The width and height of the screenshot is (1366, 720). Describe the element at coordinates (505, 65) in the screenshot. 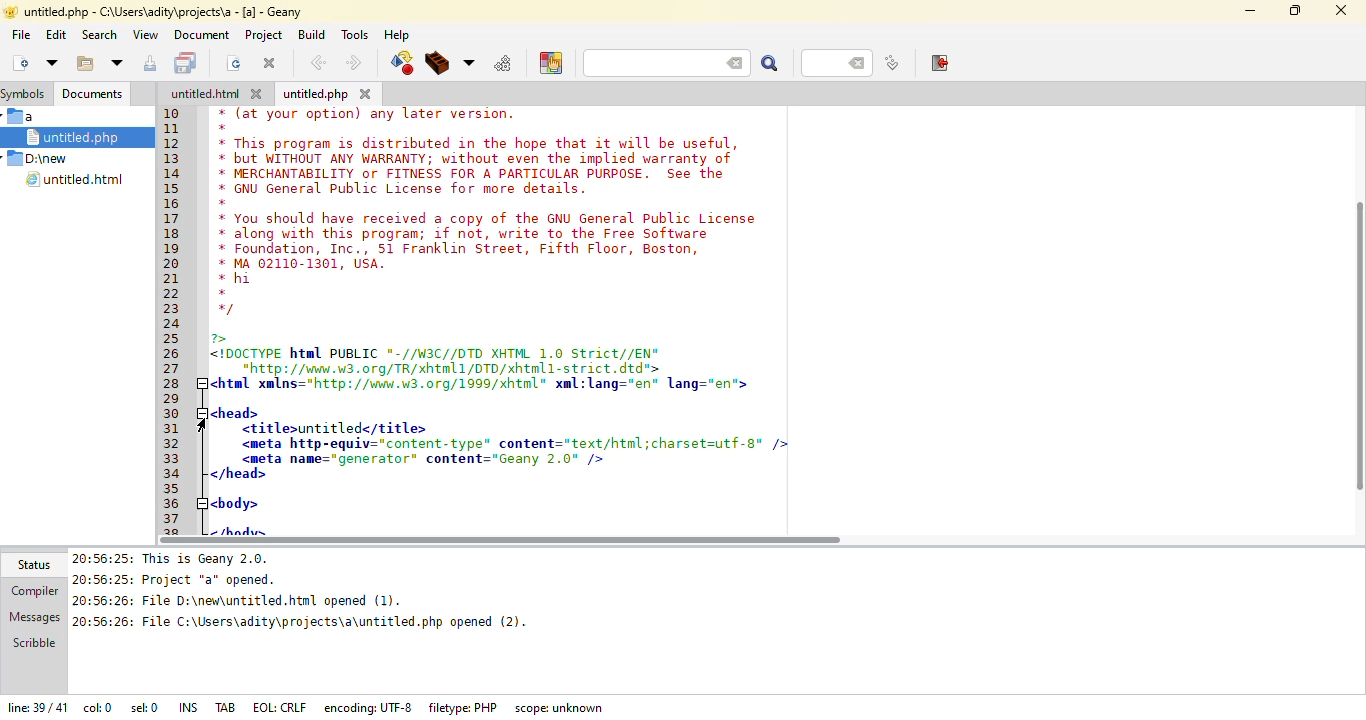

I see `run` at that location.